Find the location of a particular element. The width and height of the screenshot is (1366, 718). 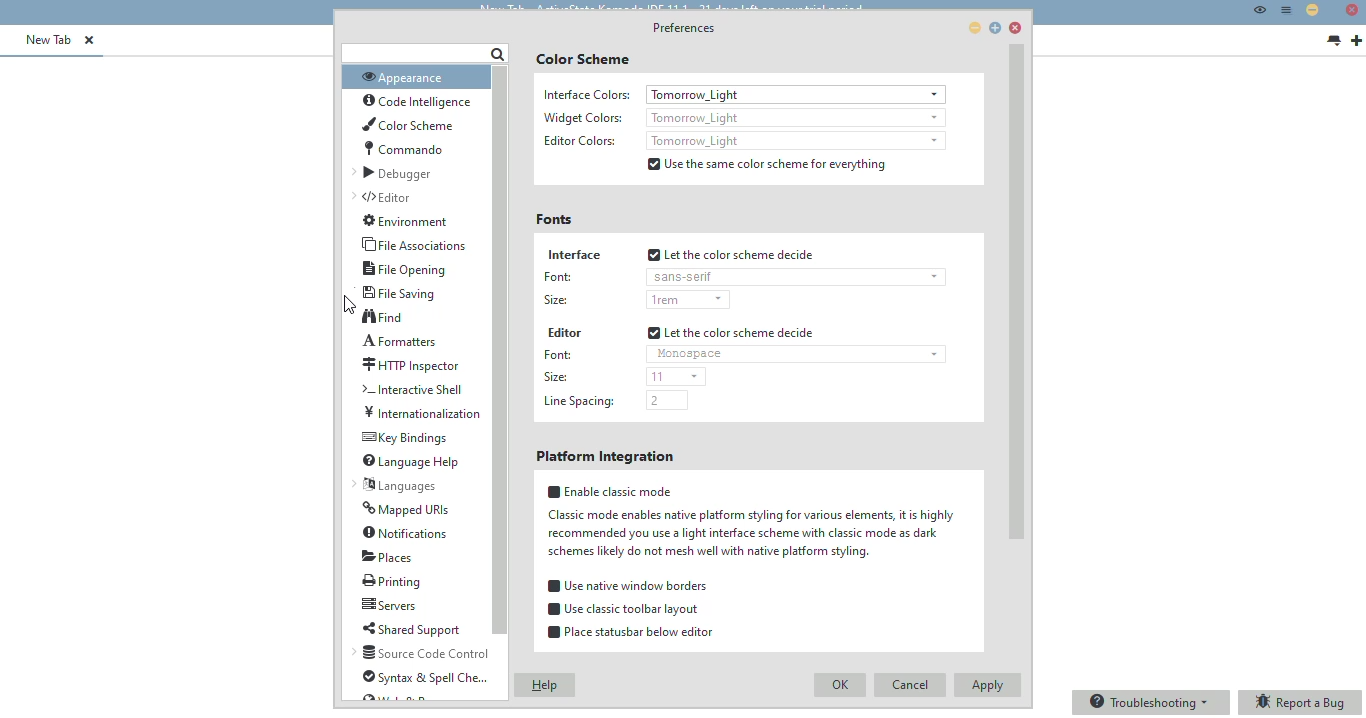

notifications is located at coordinates (406, 533).